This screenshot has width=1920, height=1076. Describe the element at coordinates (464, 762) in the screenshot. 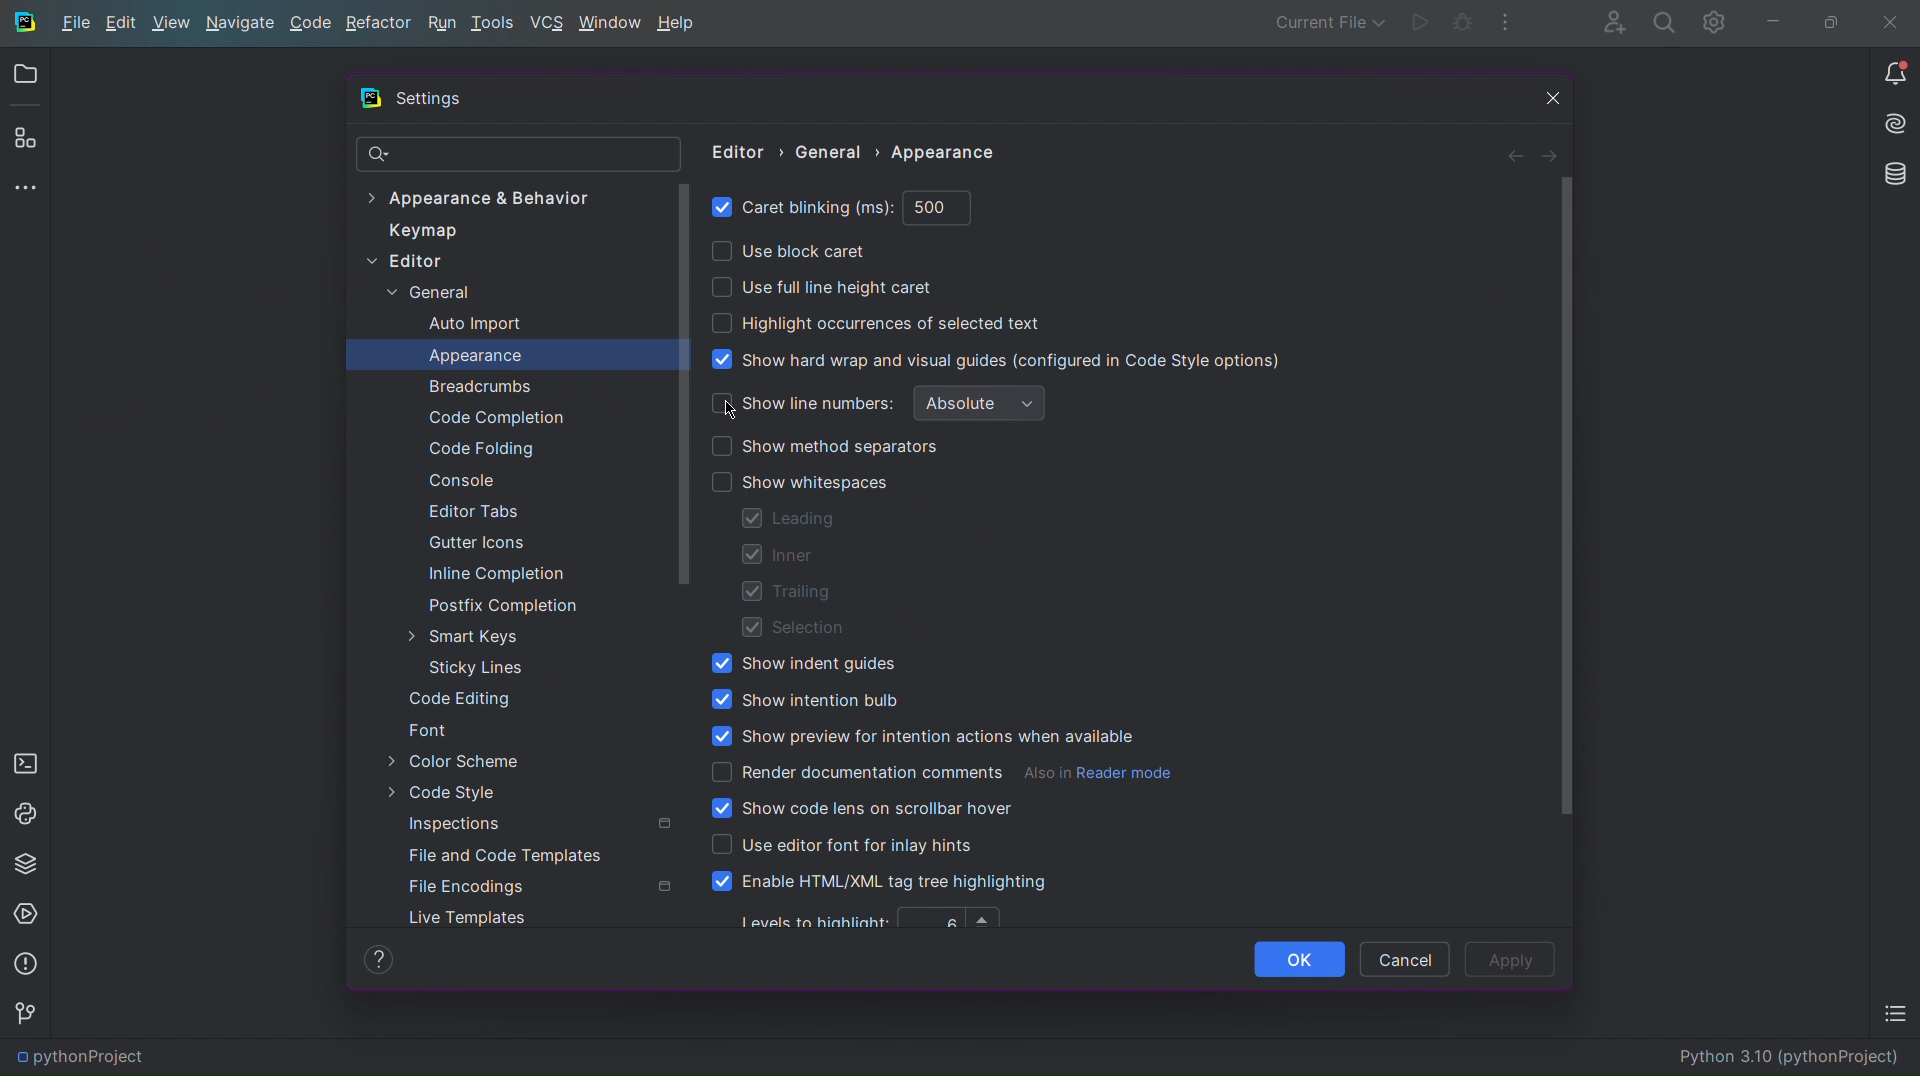

I see `Color Scheme` at that location.